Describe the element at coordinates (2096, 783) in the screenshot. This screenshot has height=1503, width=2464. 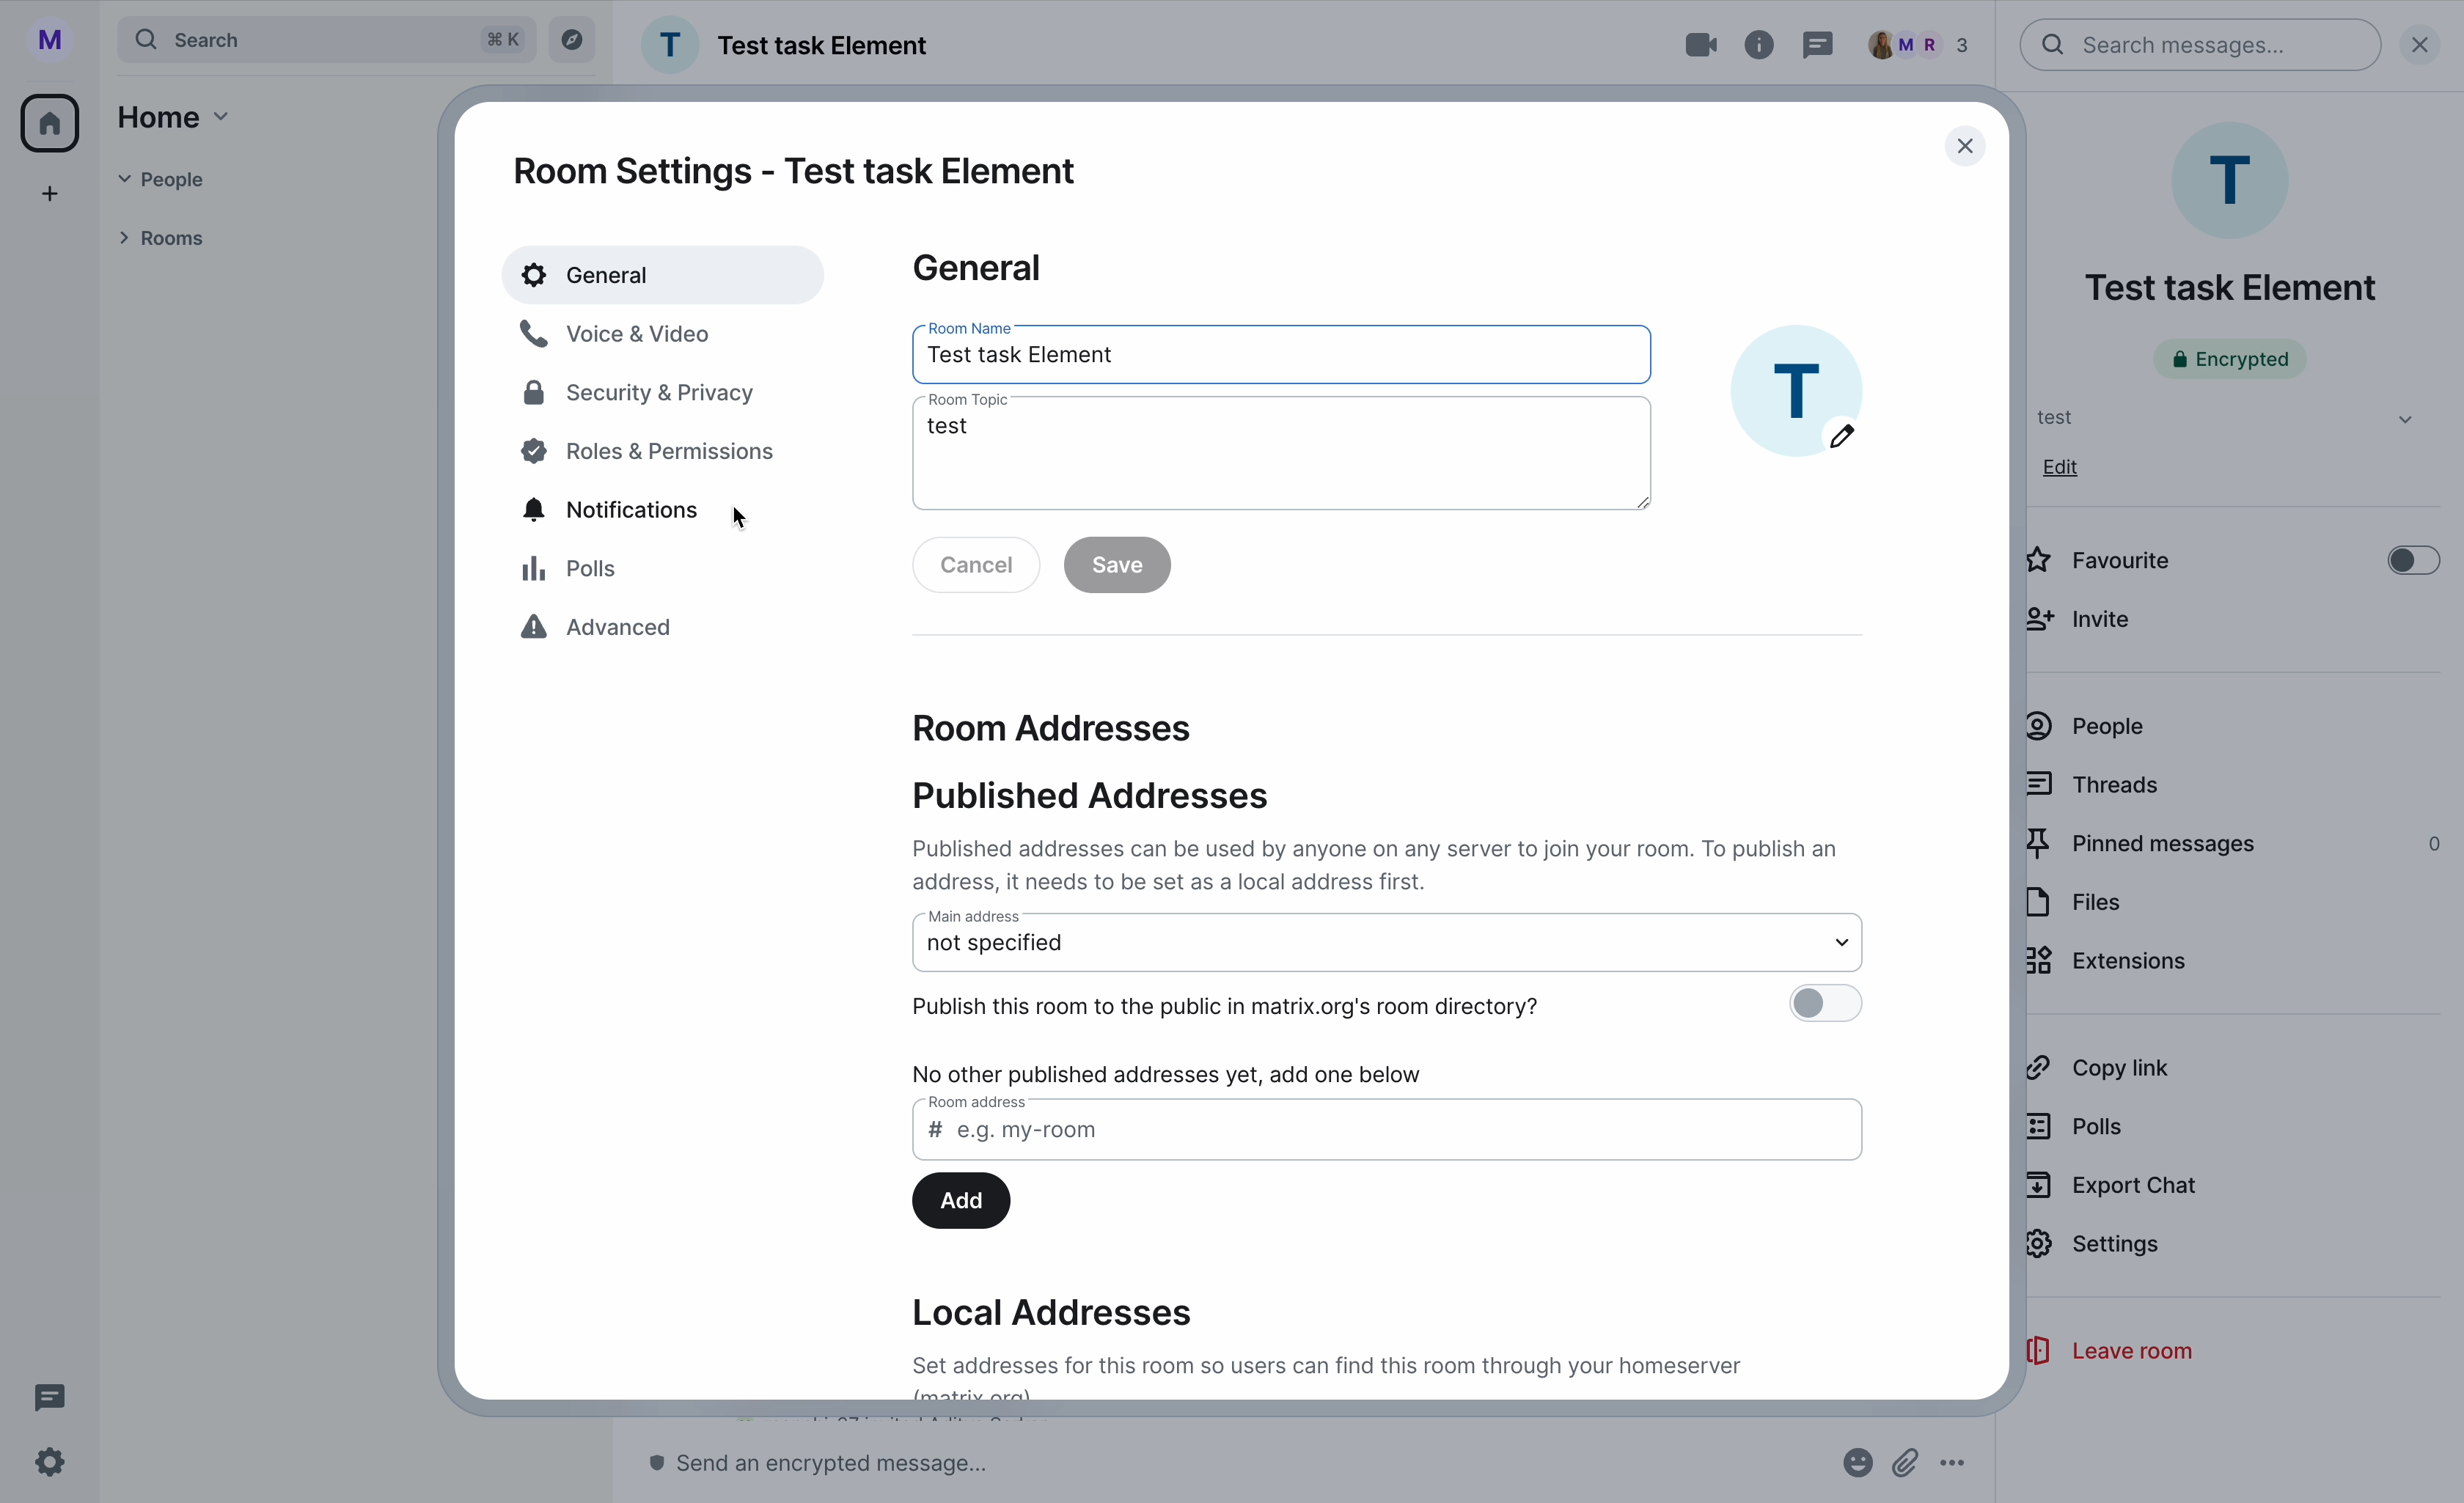
I see `threads` at that location.